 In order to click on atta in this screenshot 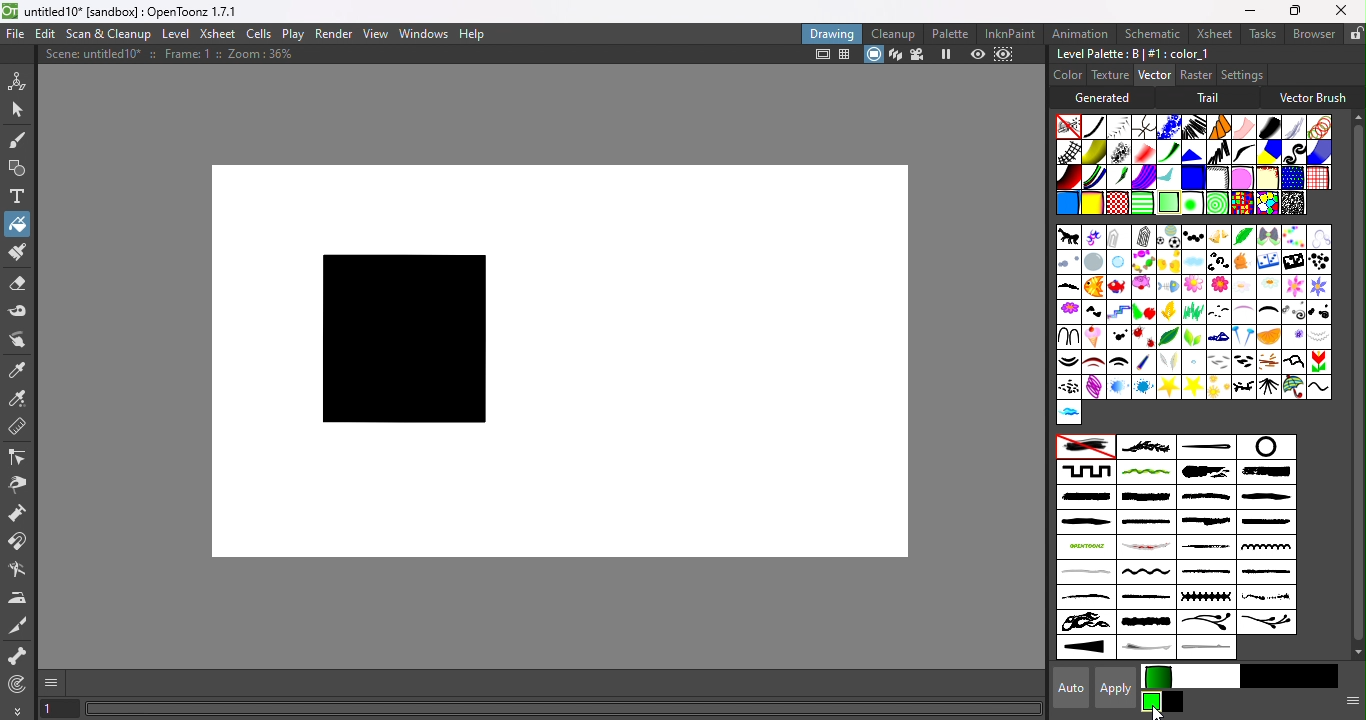, I will do `click(1144, 236)`.